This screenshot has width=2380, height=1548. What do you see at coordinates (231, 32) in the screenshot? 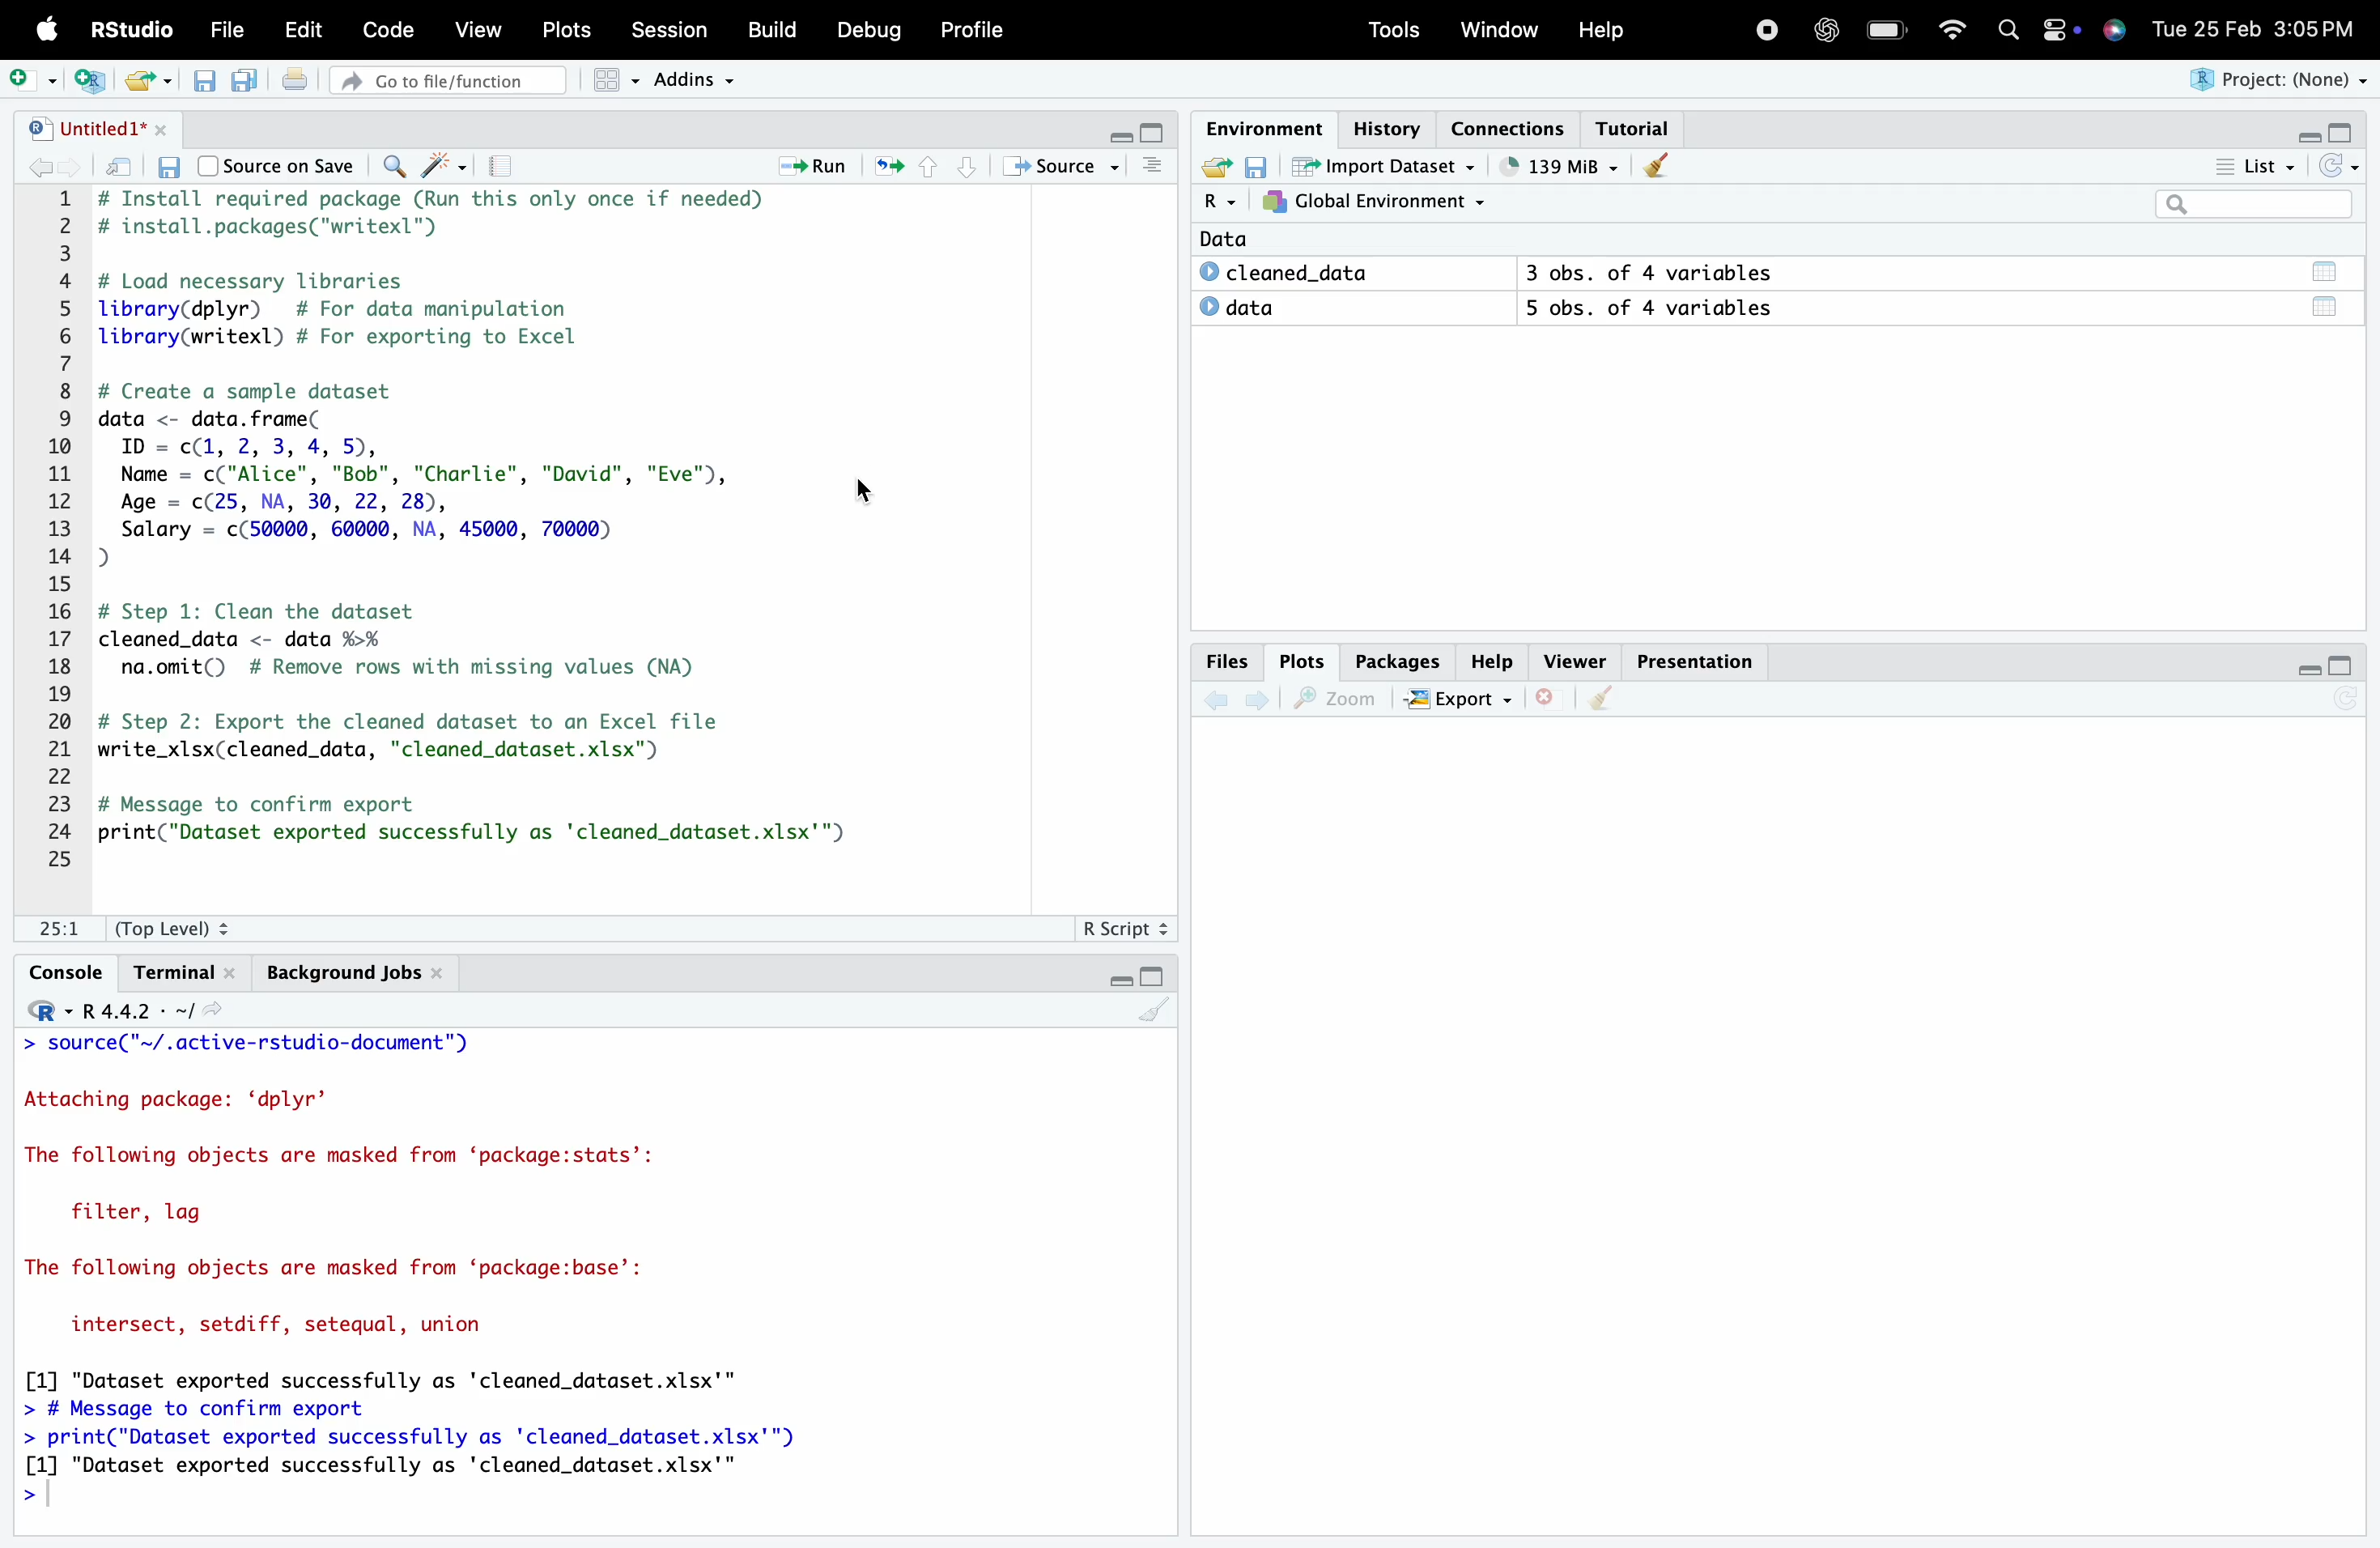
I see `File` at bounding box center [231, 32].